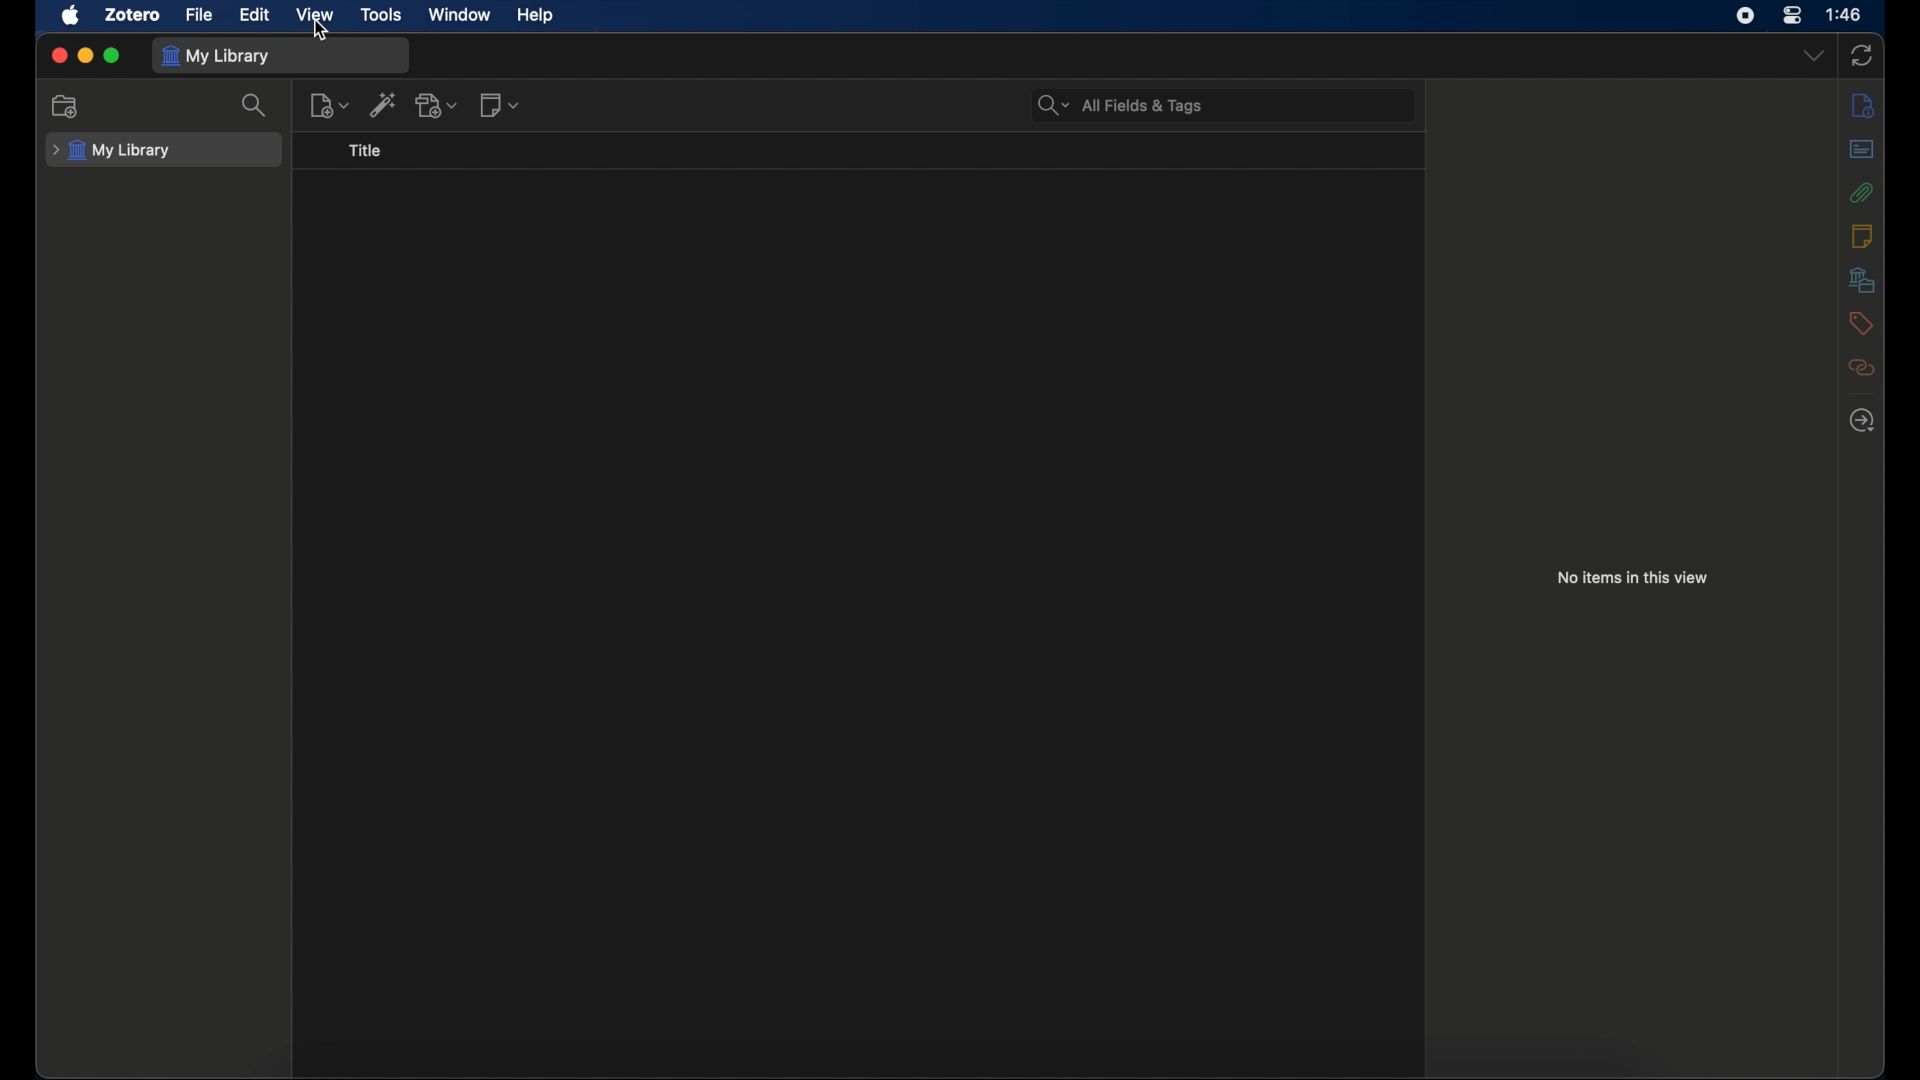 The height and width of the screenshot is (1080, 1920). Describe the element at coordinates (113, 56) in the screenshot. I see `maximize` at that location.